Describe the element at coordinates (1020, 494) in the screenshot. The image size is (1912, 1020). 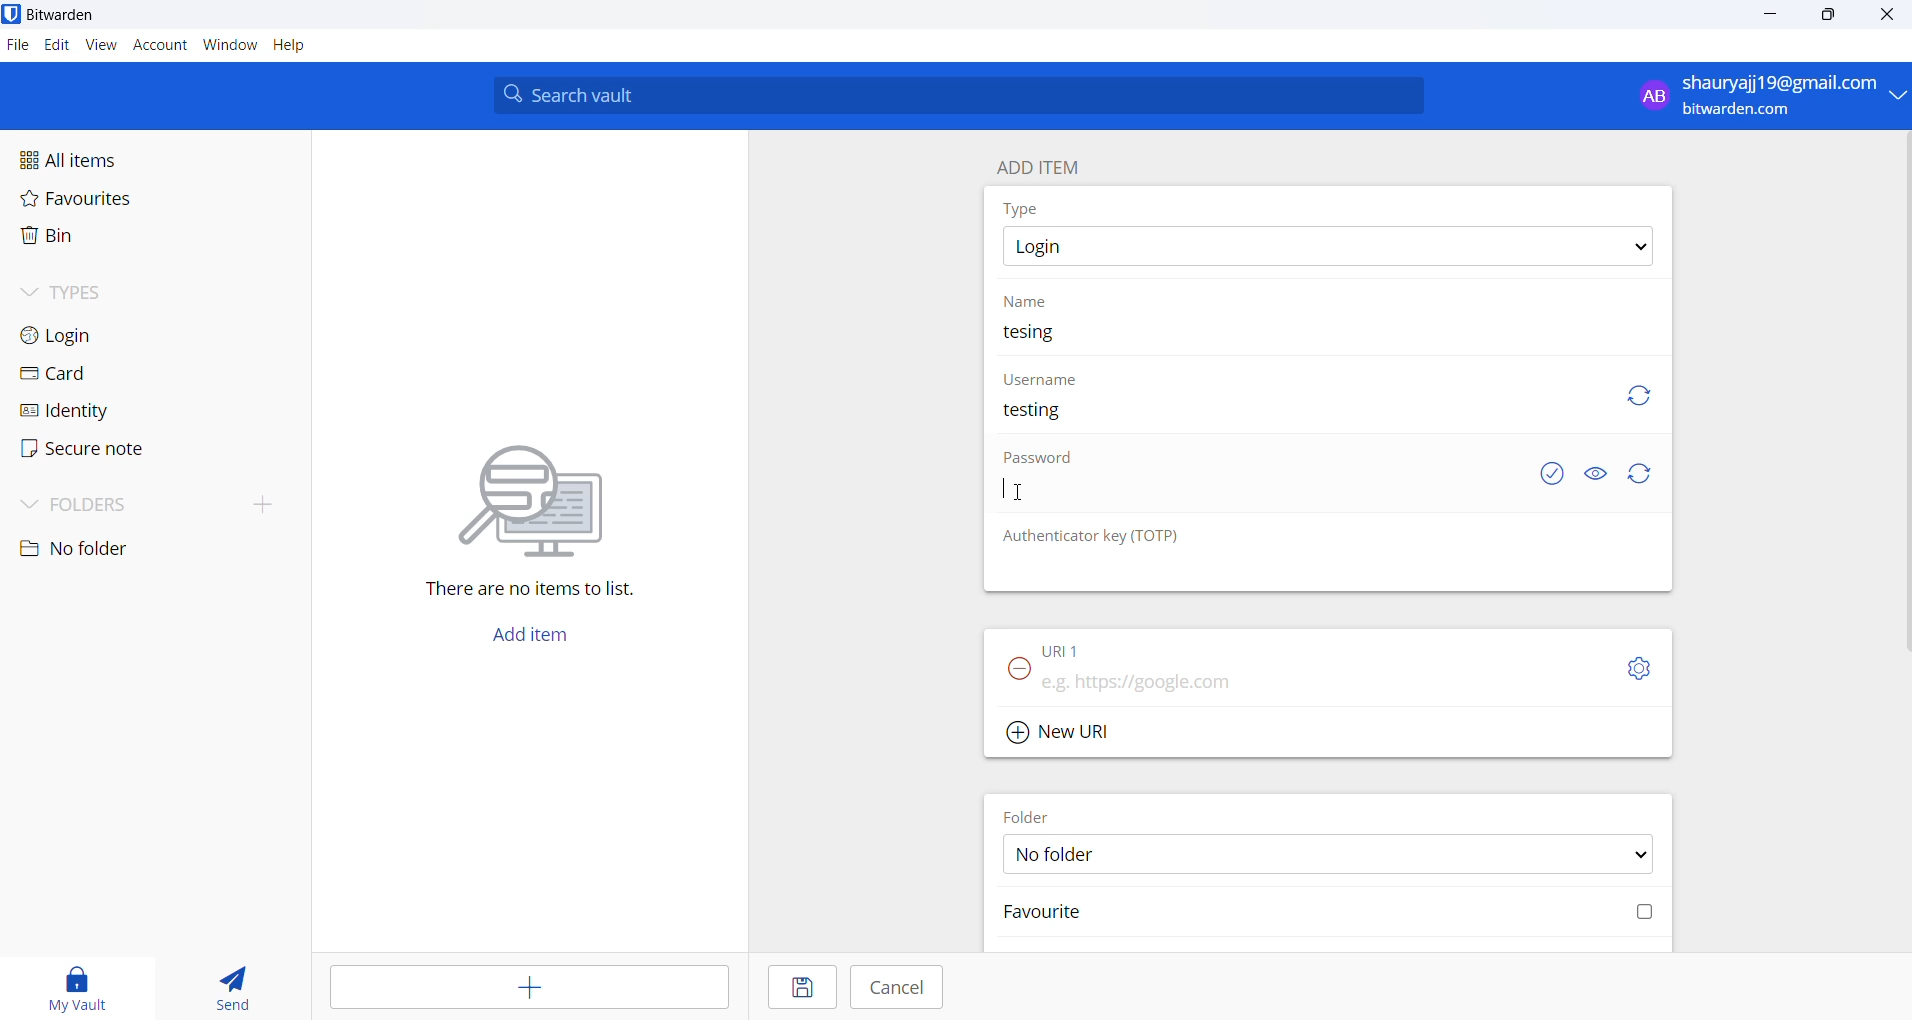
I see `cursor` at that location.